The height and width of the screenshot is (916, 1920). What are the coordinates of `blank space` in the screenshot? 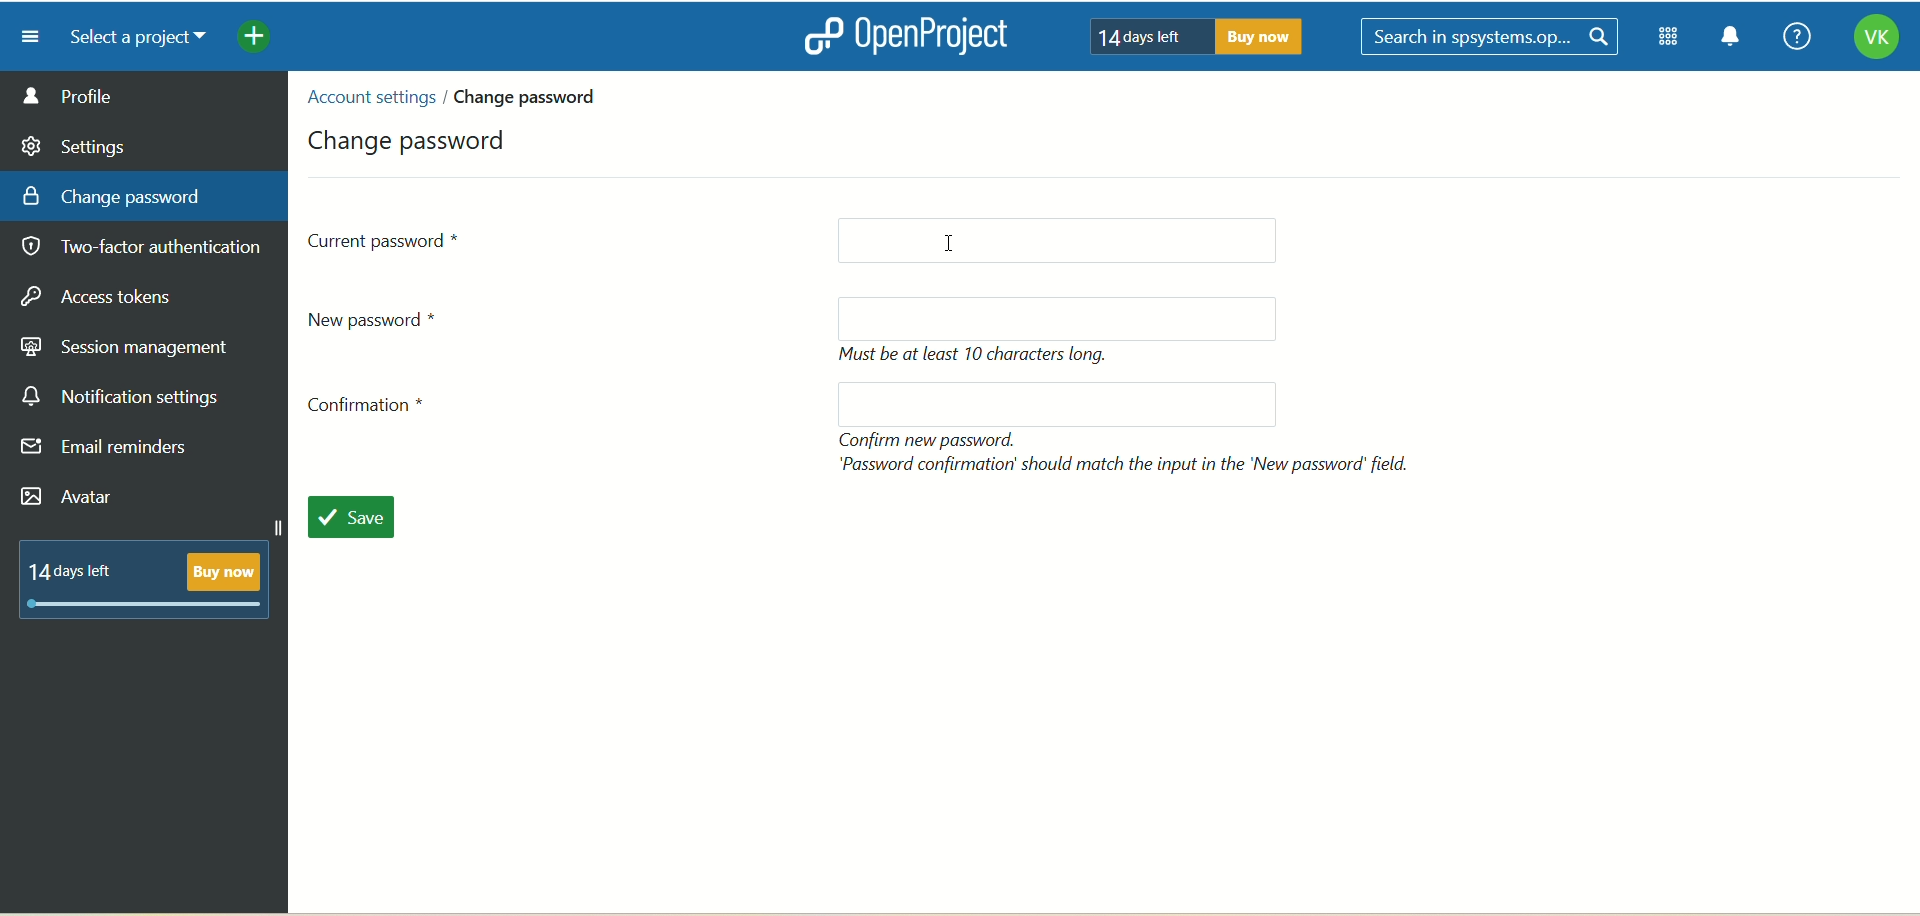 It's located at (1075, 238).